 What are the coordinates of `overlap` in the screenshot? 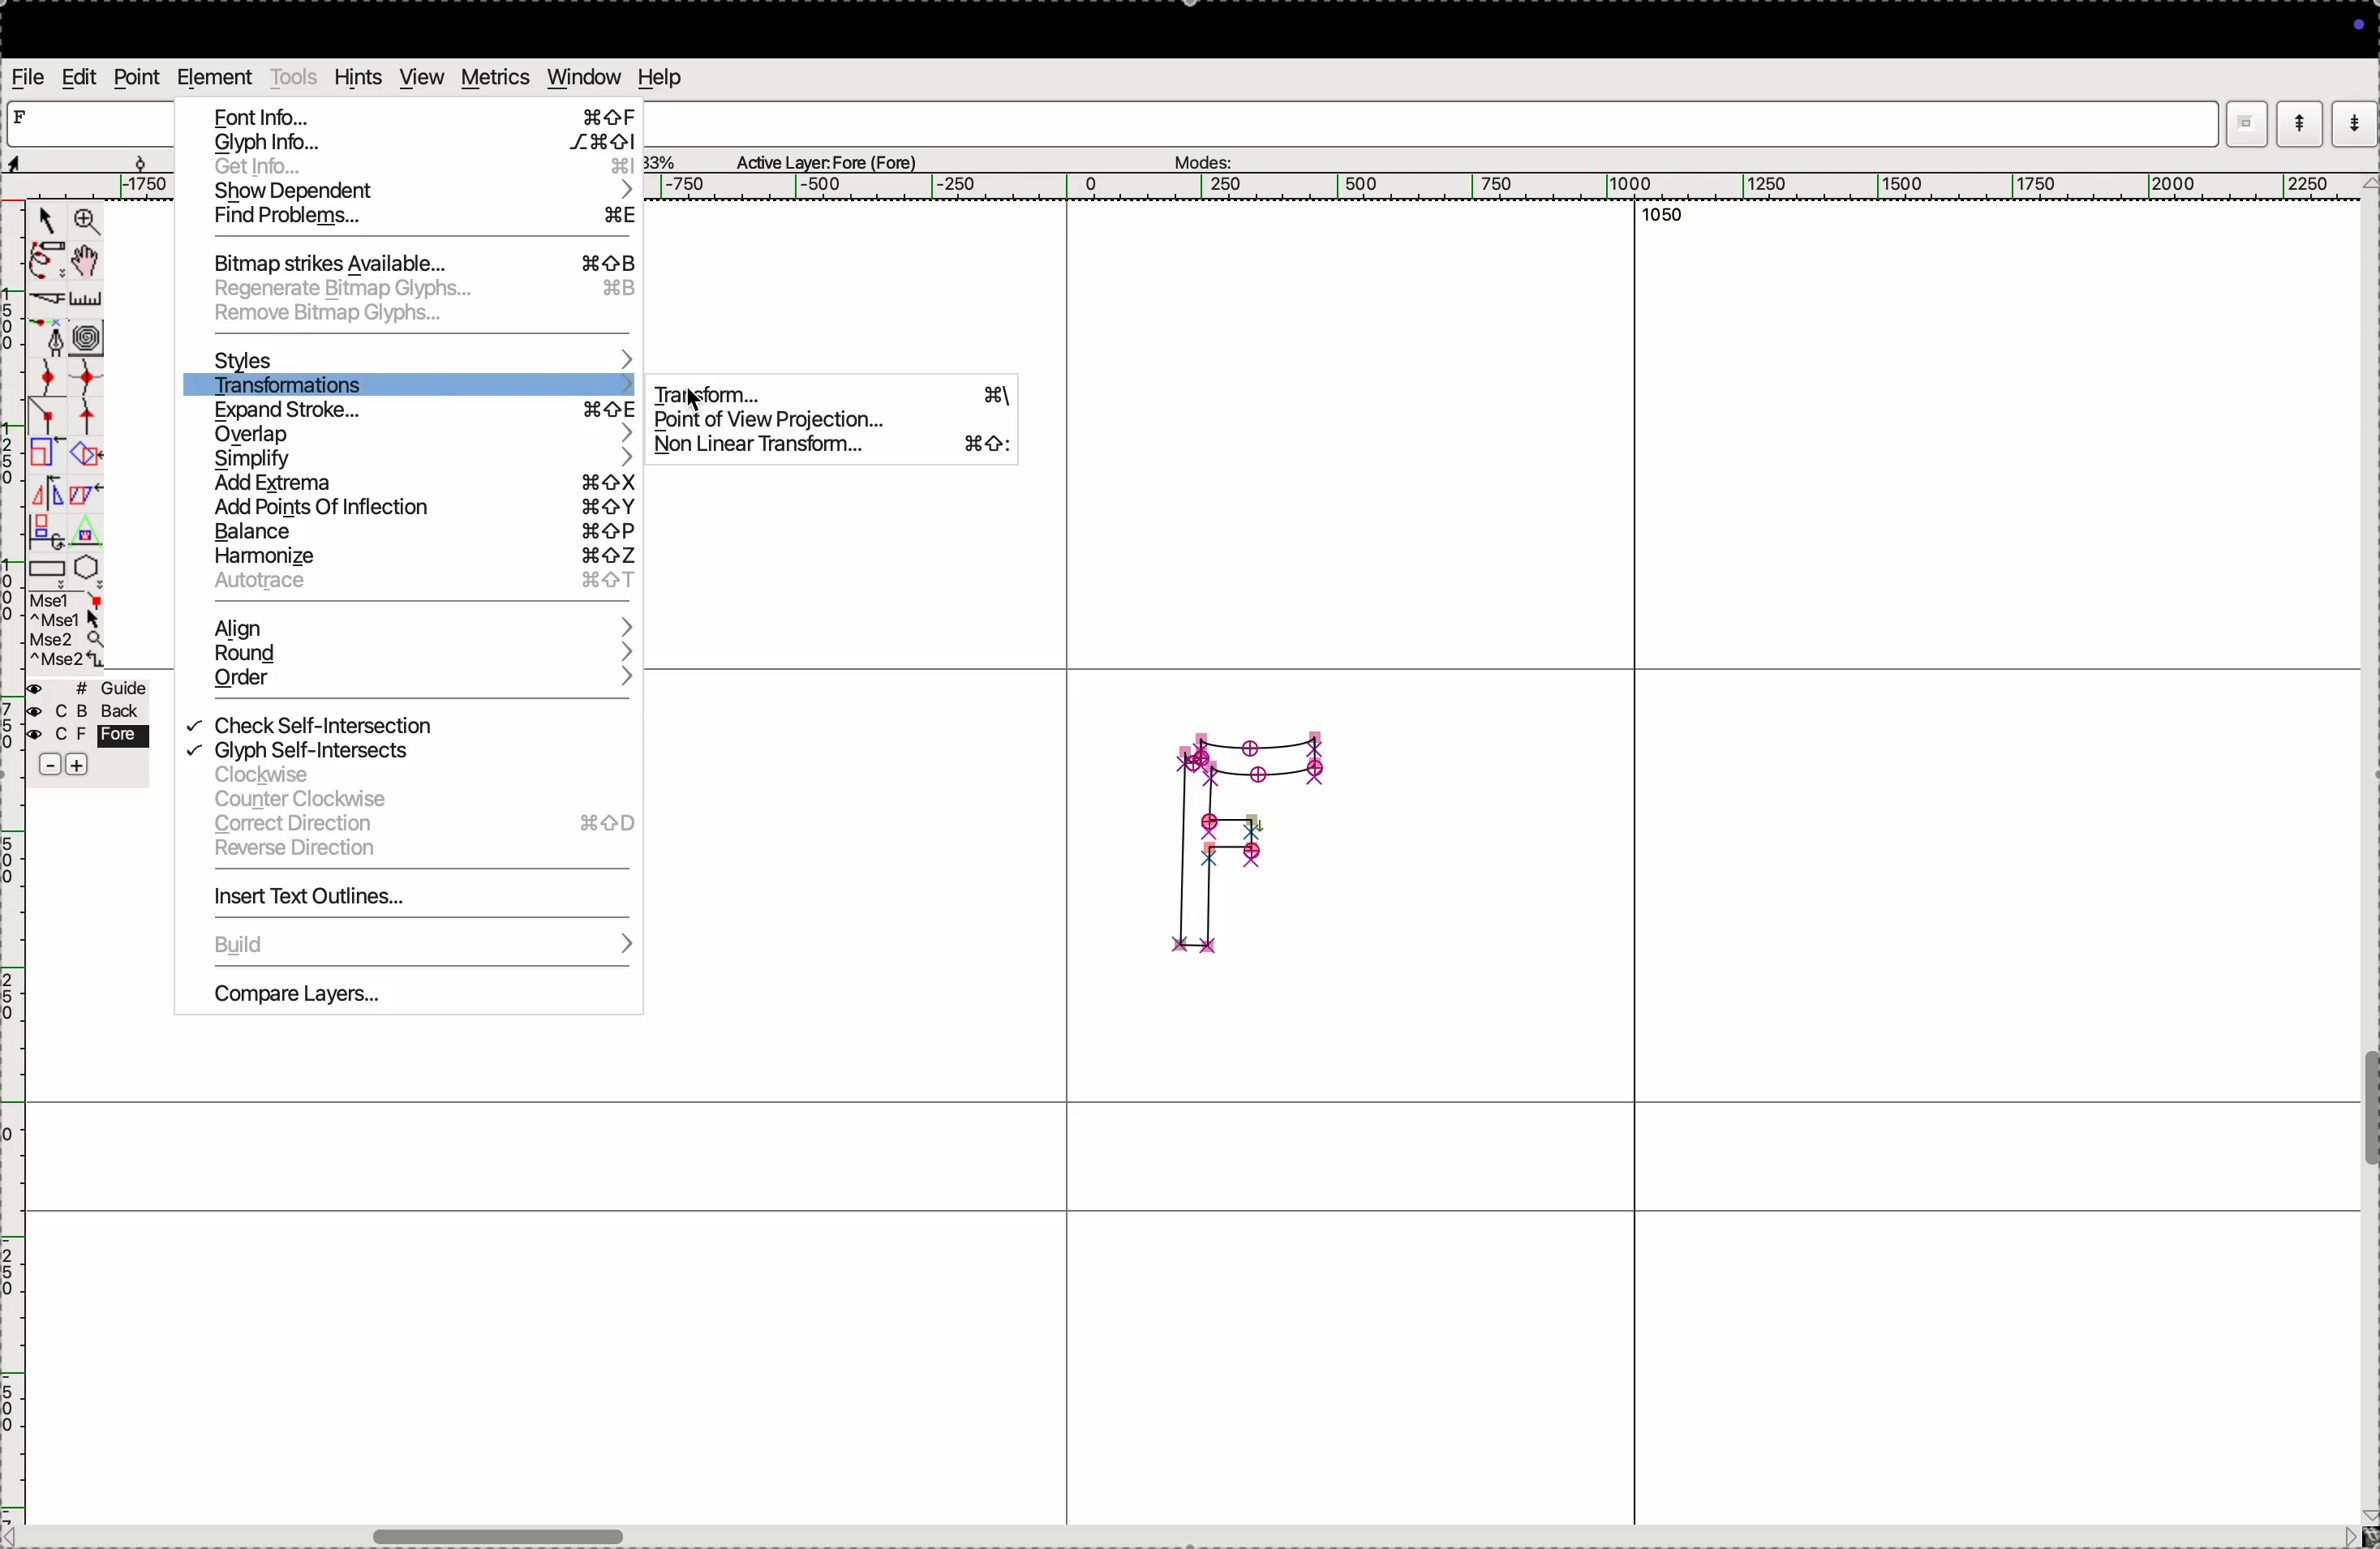 It's located at (418, 436).